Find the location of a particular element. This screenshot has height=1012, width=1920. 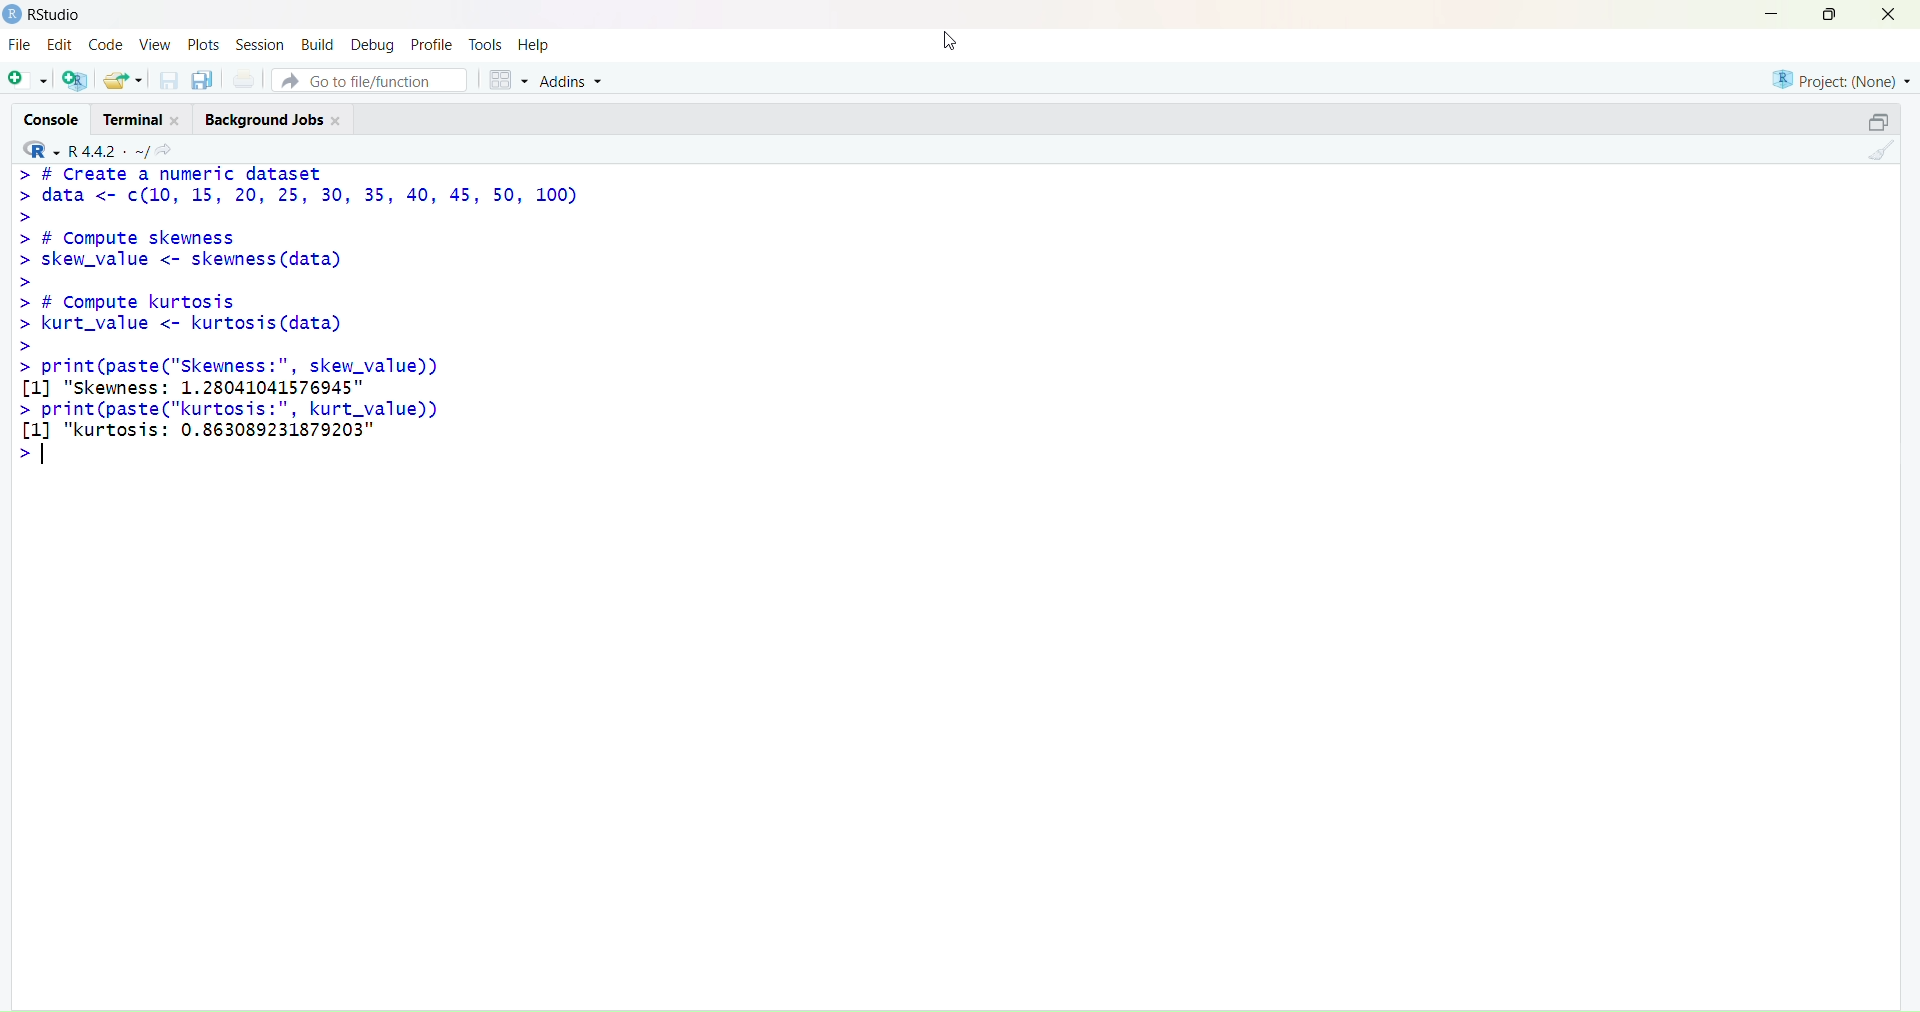

> # L(reatec a numeric dataset

> data <- c(10, 15, 20, 25, 30, 35, 40, 45, 50, 100)
>

> # Compute skewness

> skew_value <- skewness (data)

>

> # Compute kurtosis

> kurt_value <- kurtosis(data)

>

> print(paste("skewness:", skew_value))
[1] "skewness: 1.28041041576945"

> print(paste("kurtosis:", kurt_value))
[1] "kurtosis: 0.863089231879203"

Si is located at coordinates (310, 315).